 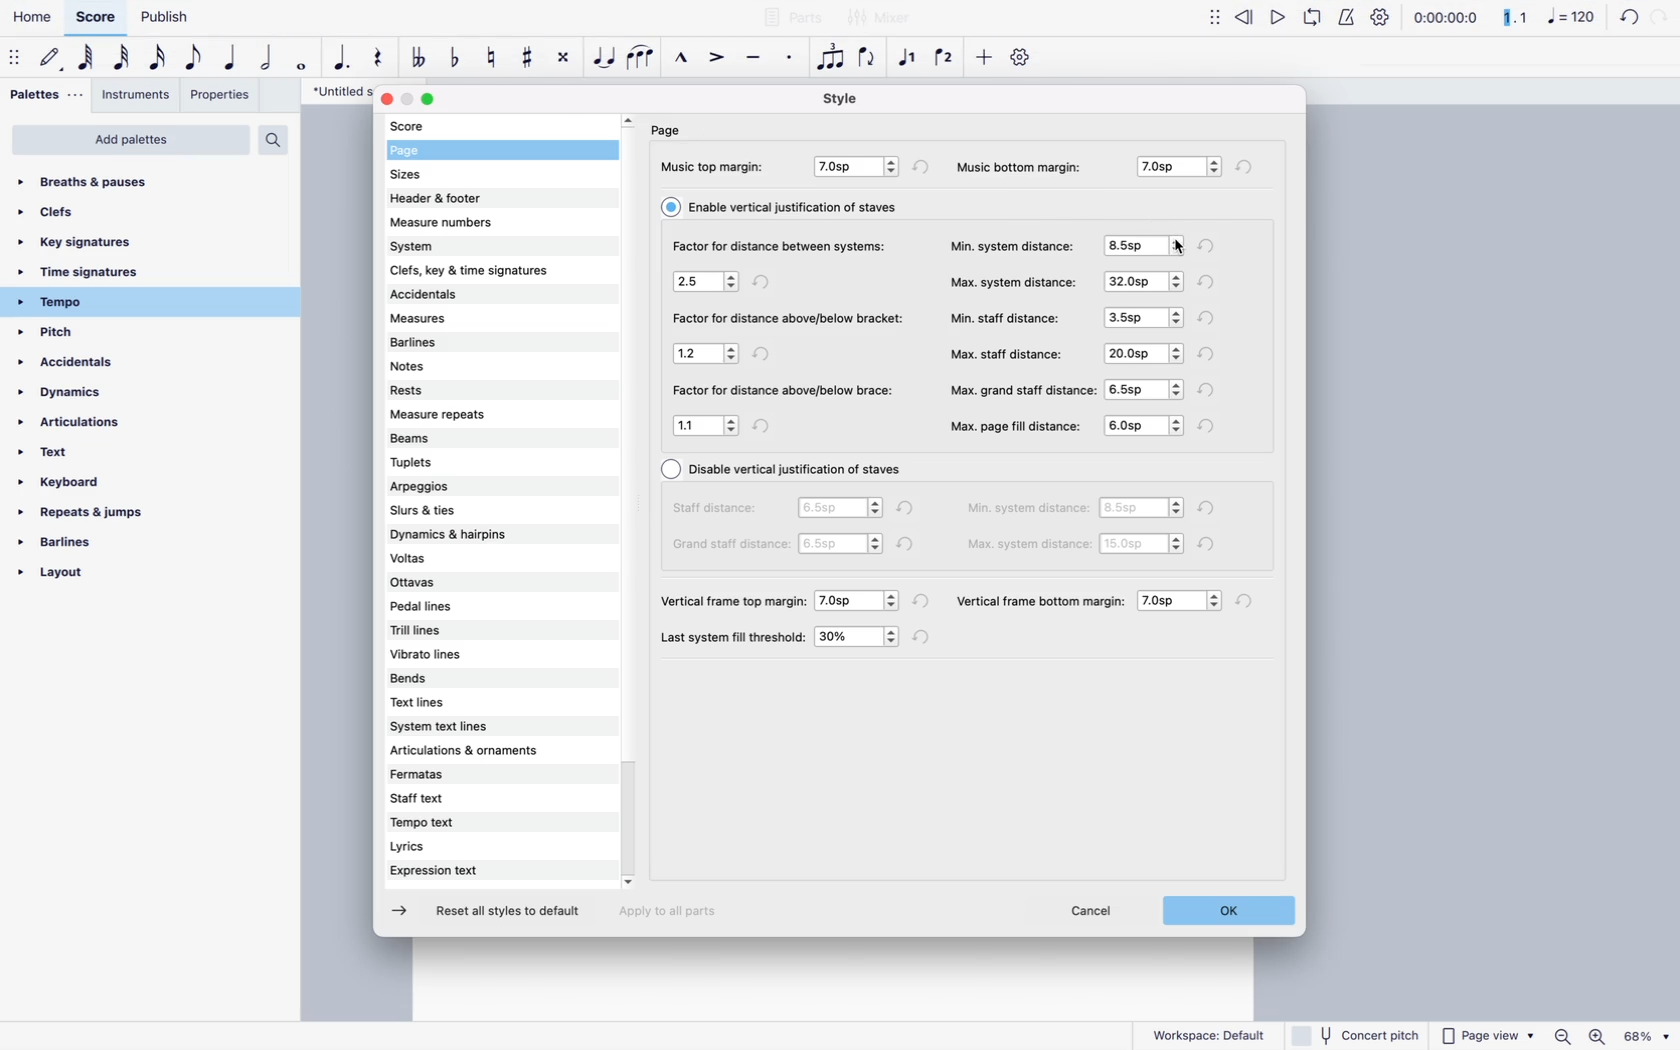 I want to click on Setting, so click(x=1374, y=18).